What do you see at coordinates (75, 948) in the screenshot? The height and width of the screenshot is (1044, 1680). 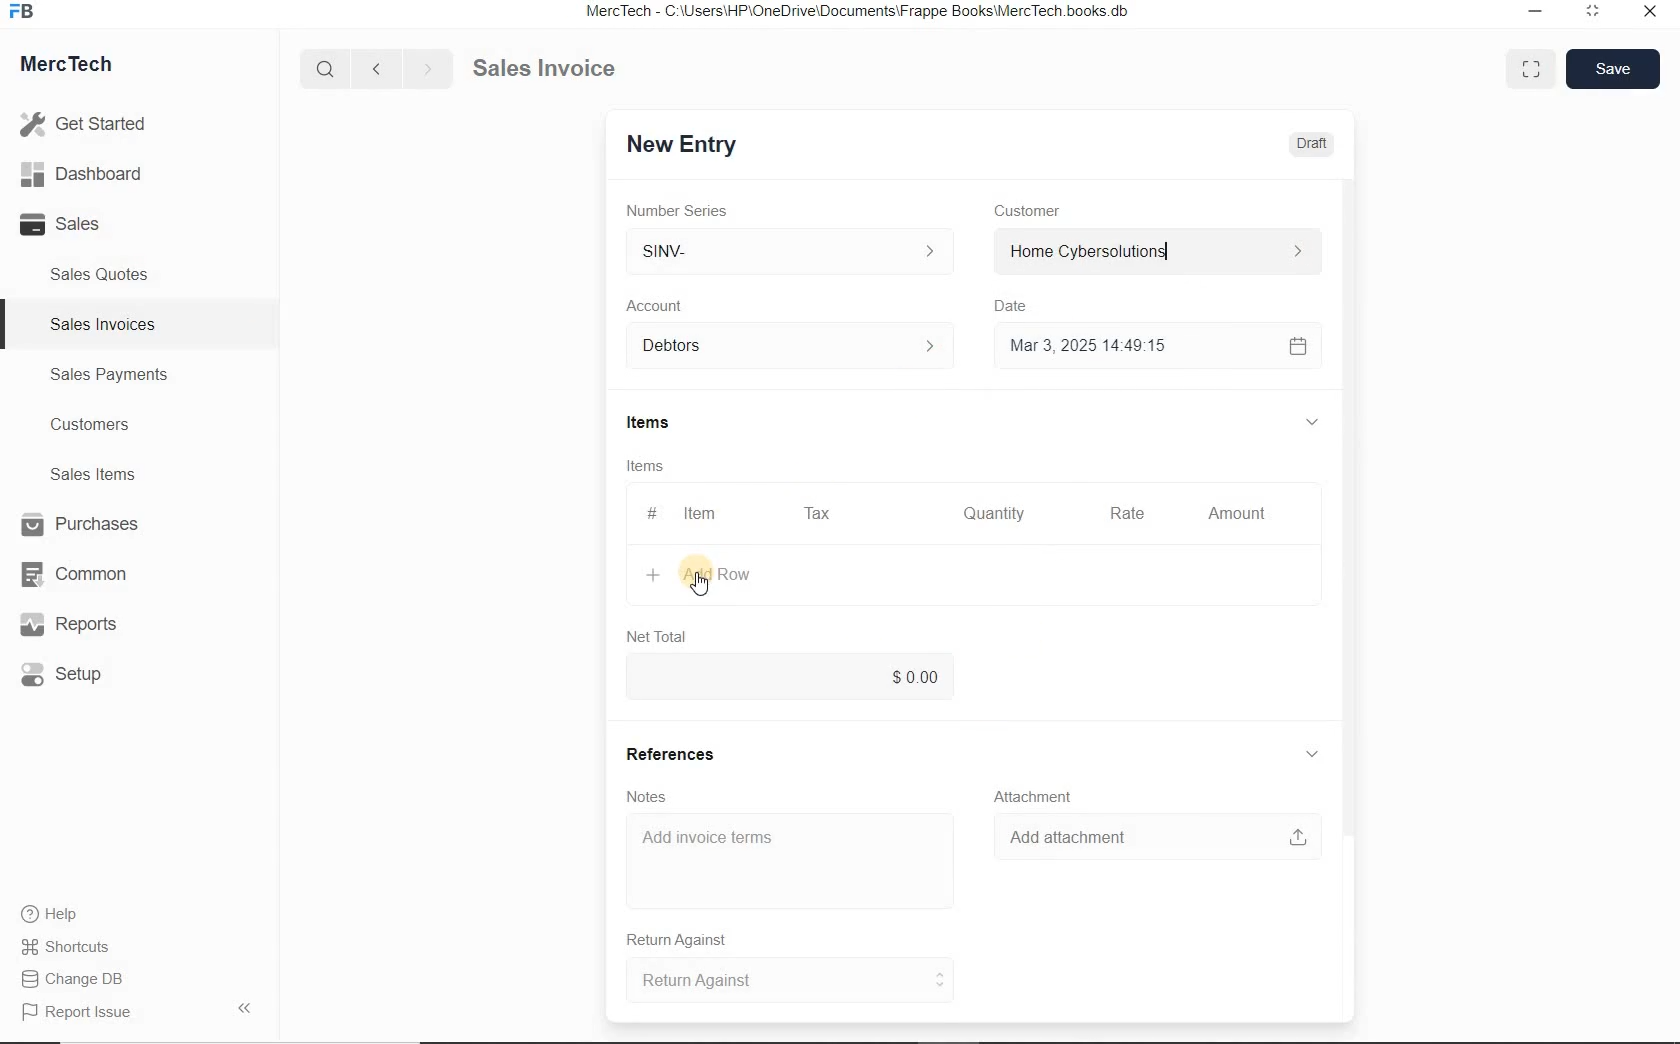 I see `Shortcuts` at bounding box center [75, 948].